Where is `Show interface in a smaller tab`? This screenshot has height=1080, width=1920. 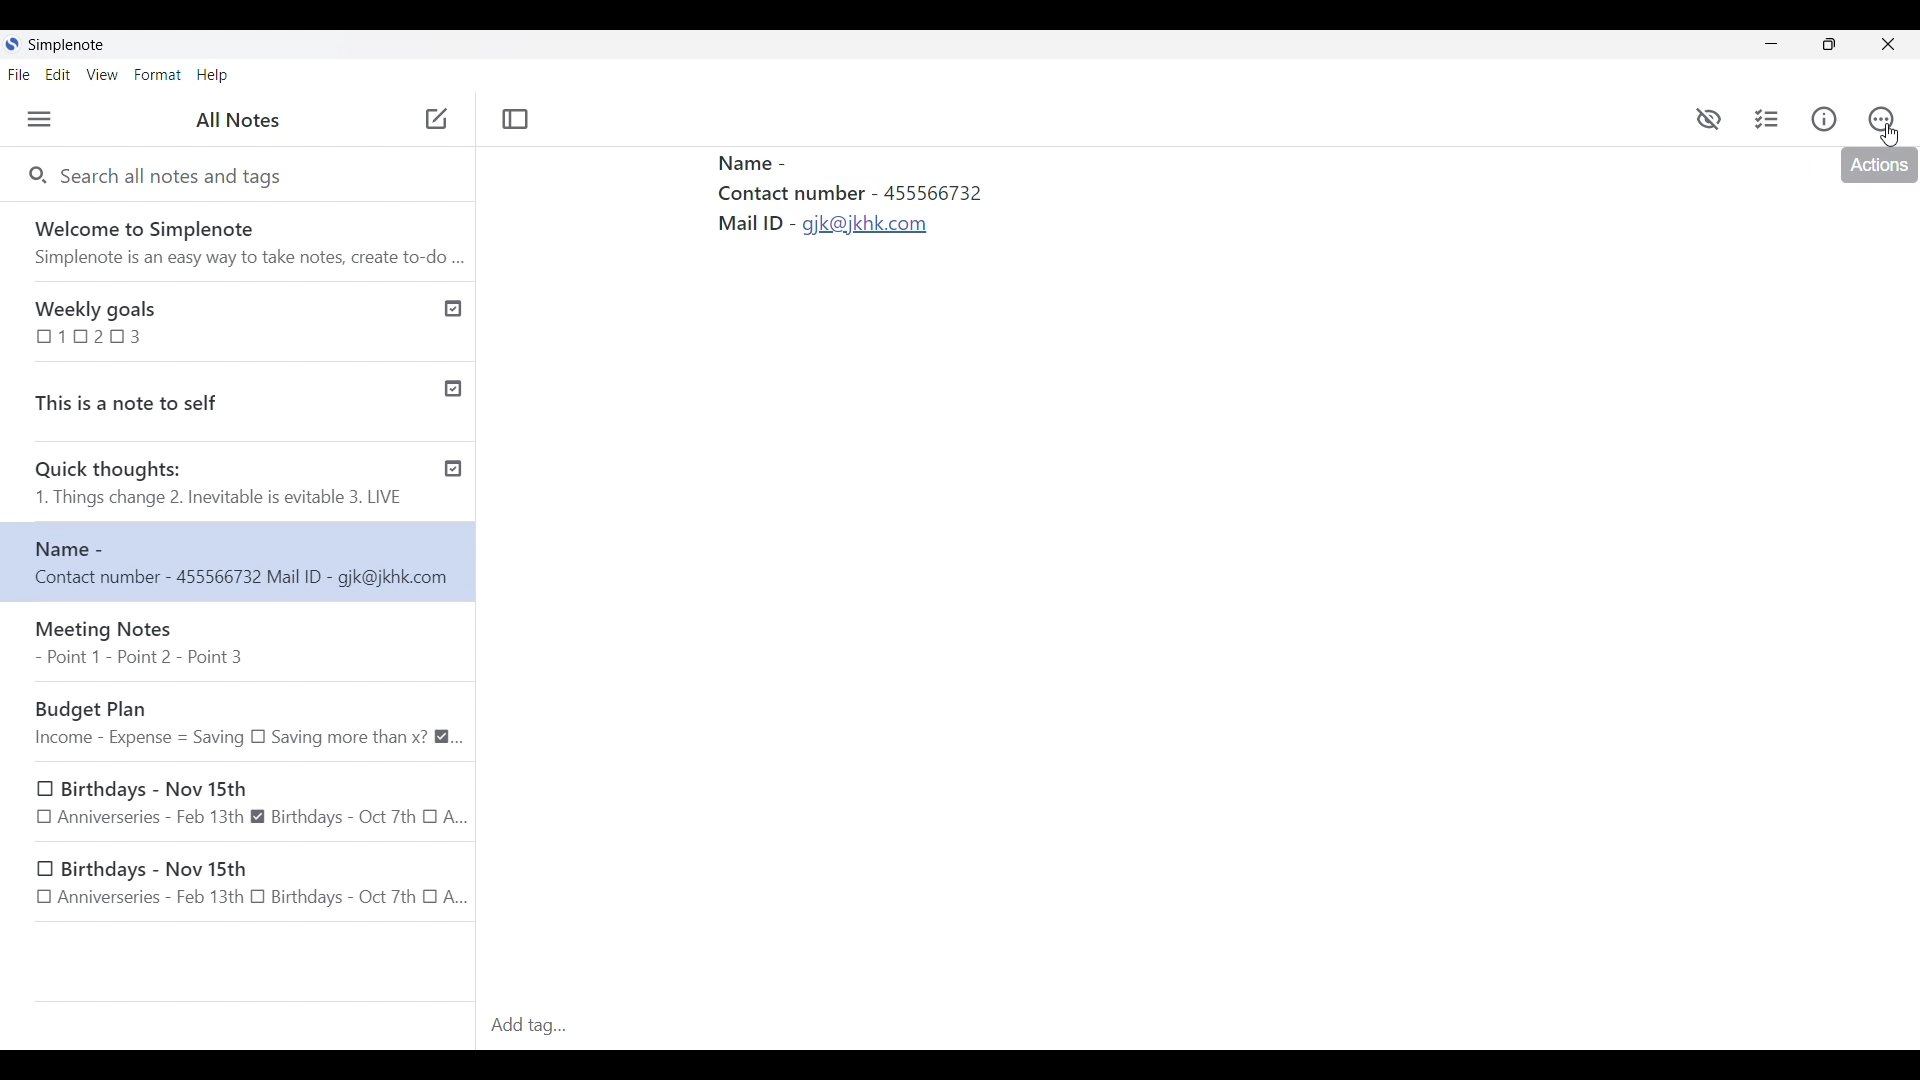
Show interface in a smaller tab is located at coordinates (1830, 44).